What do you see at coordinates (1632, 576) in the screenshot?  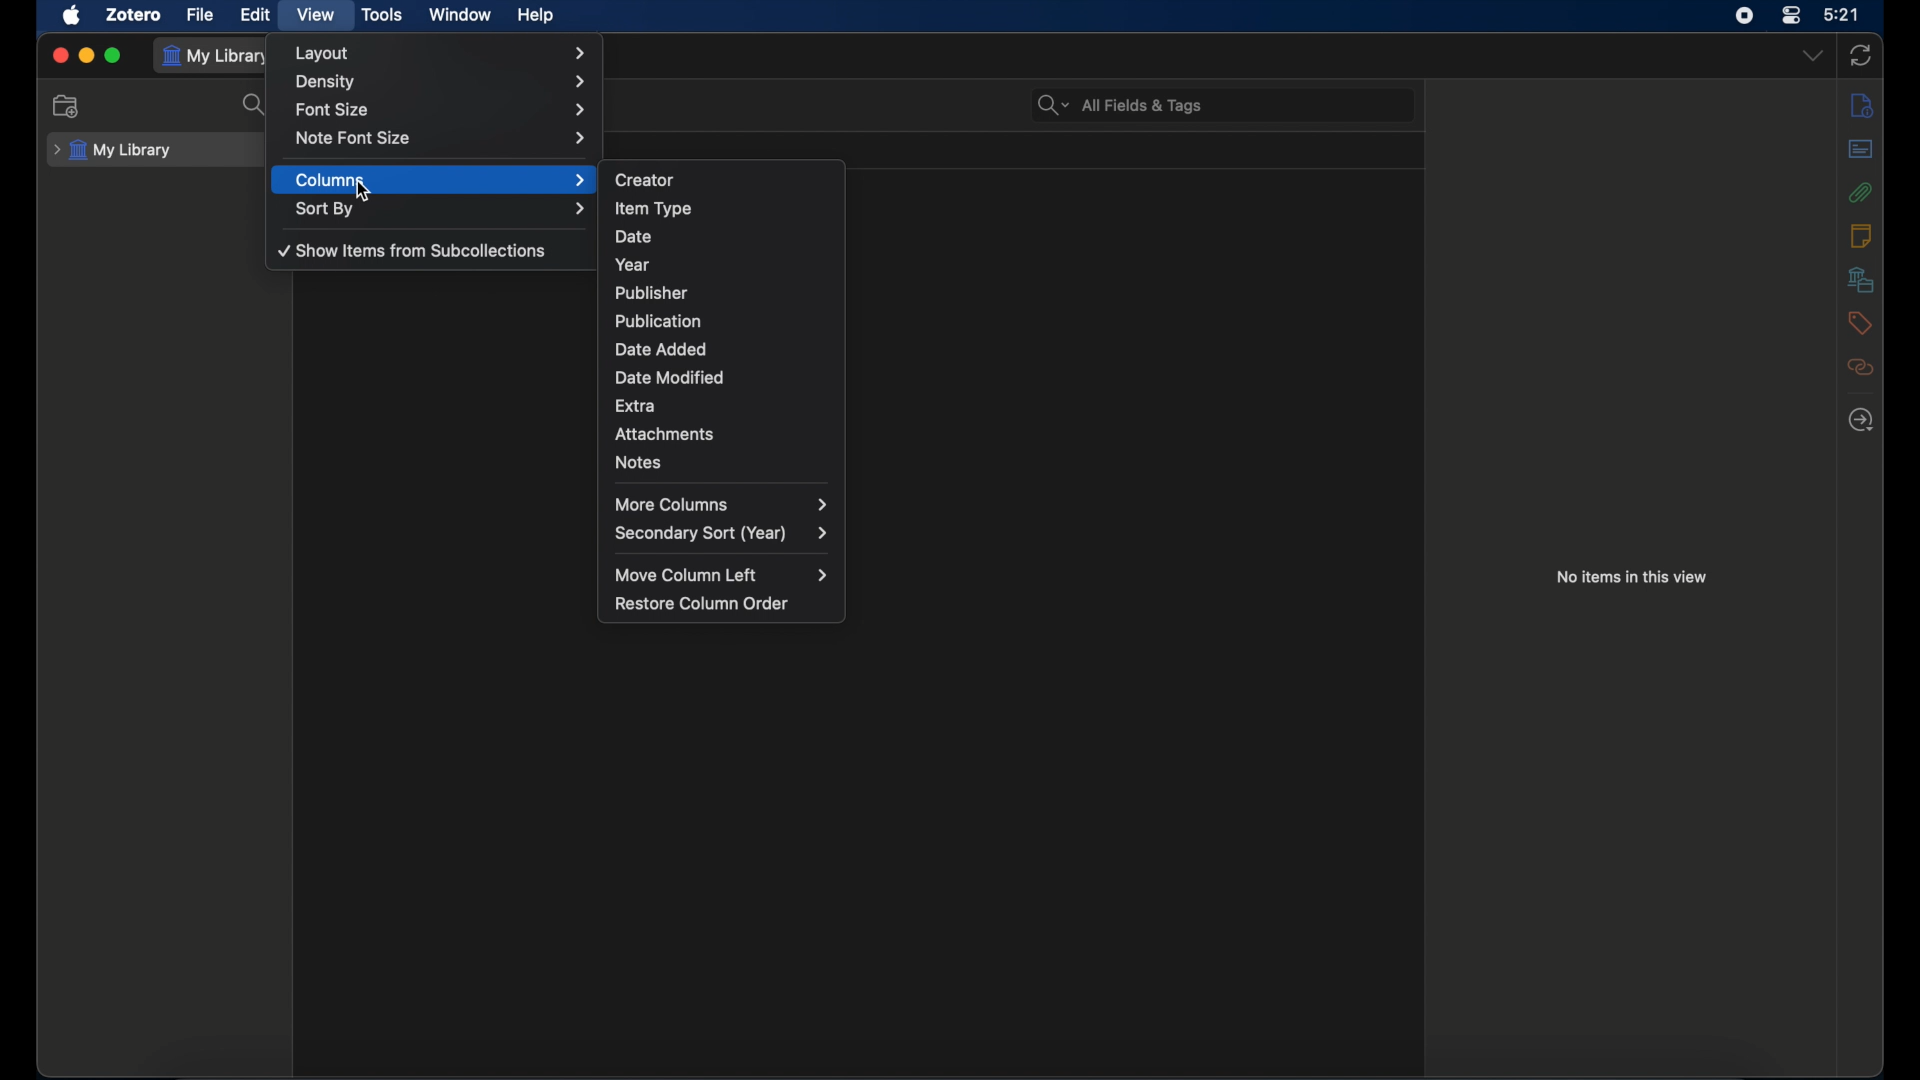 I see `no items in this view` at bounding box center [1632, 576].